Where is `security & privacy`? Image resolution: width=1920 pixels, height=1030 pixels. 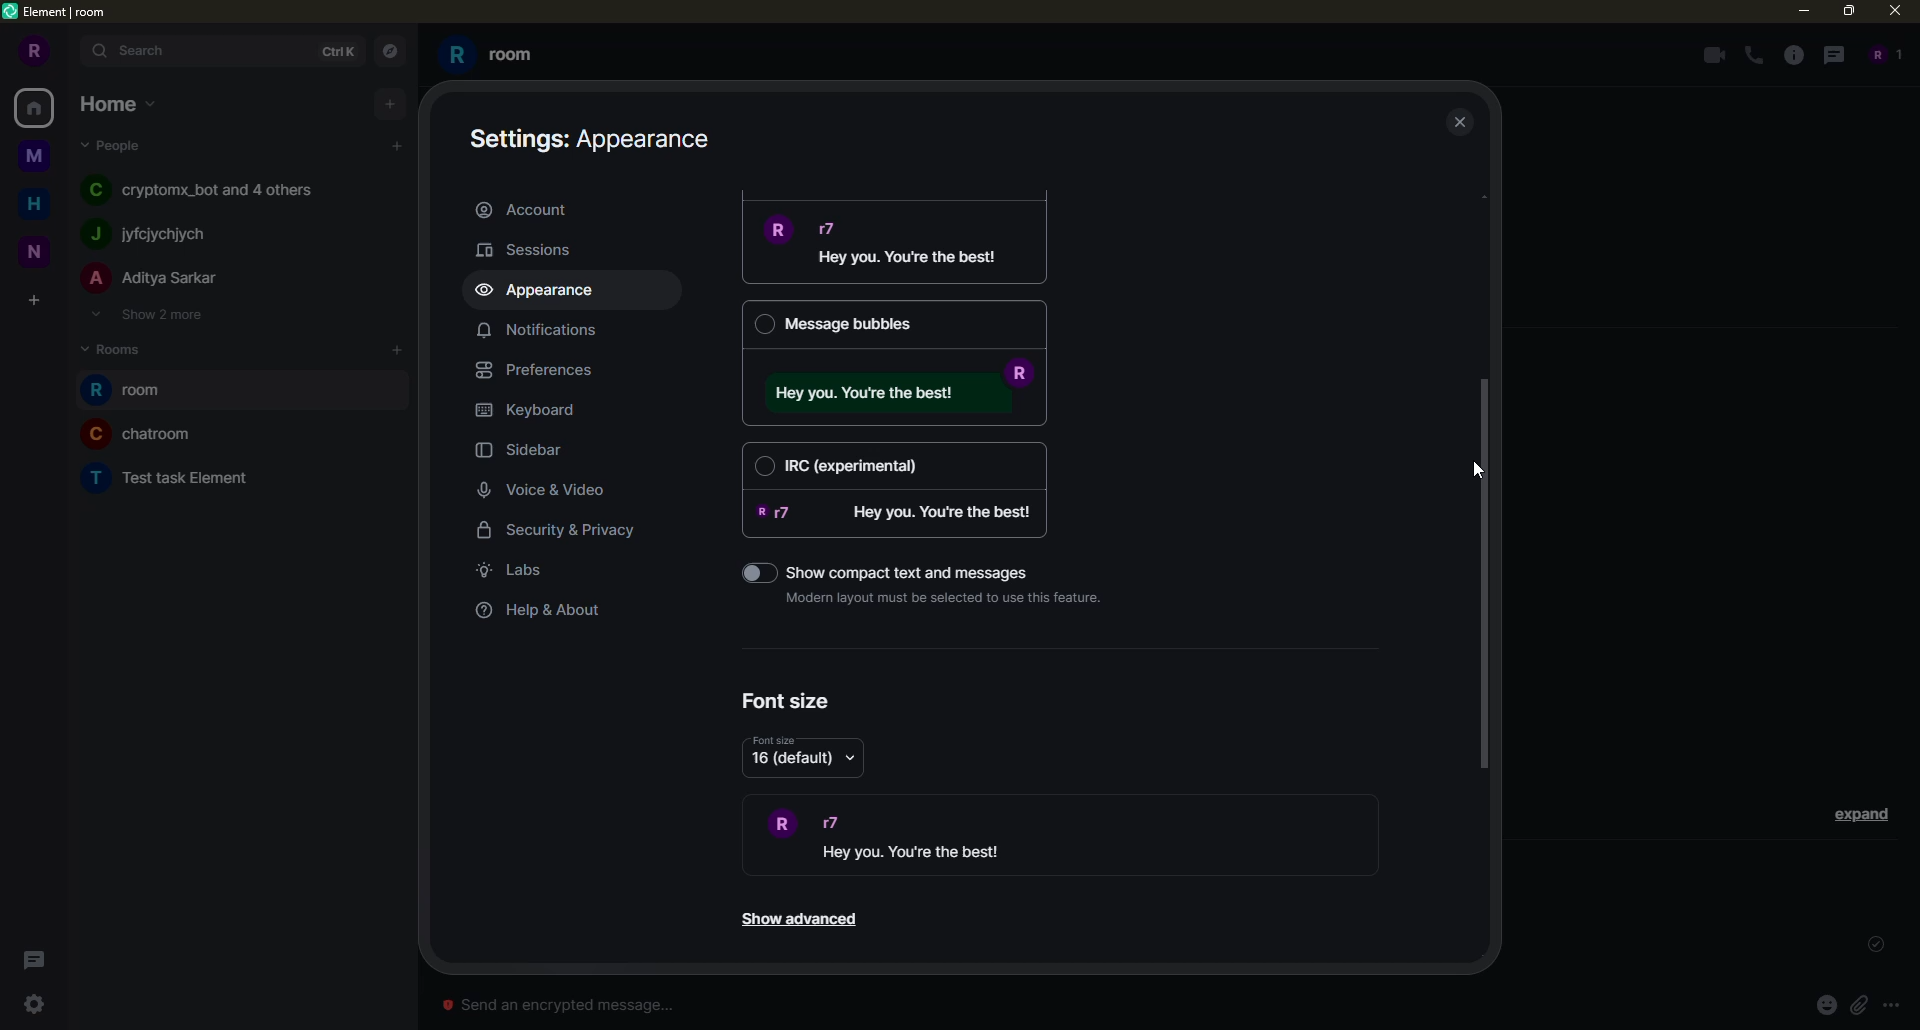 security & privacy is located at coordinates (571, 533).